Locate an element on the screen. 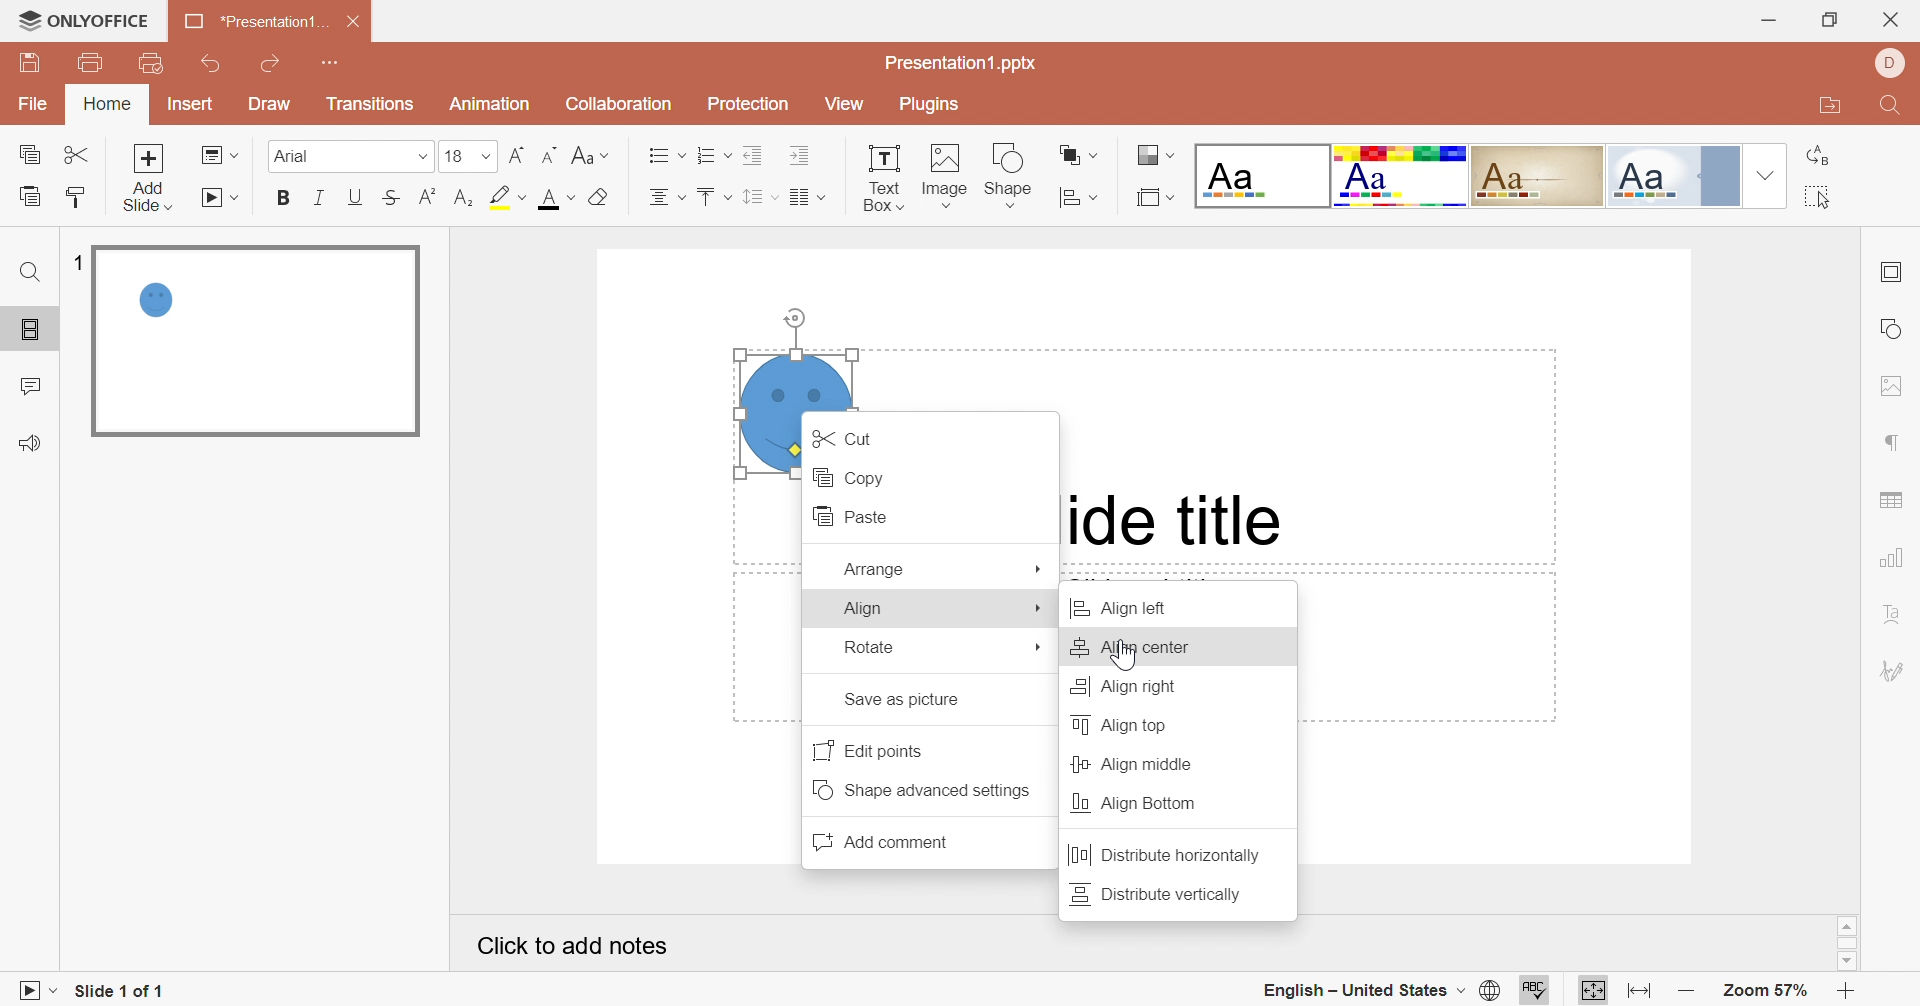  DELL is located at coordinates (1888, 62).